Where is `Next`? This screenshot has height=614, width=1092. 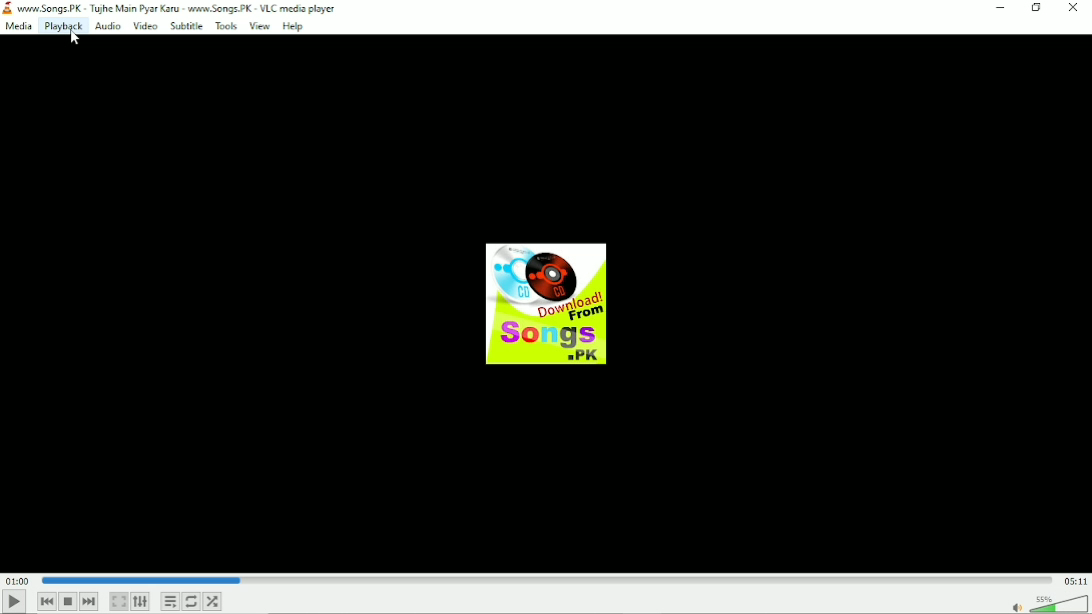 Next is located at coordinates (89, 602).